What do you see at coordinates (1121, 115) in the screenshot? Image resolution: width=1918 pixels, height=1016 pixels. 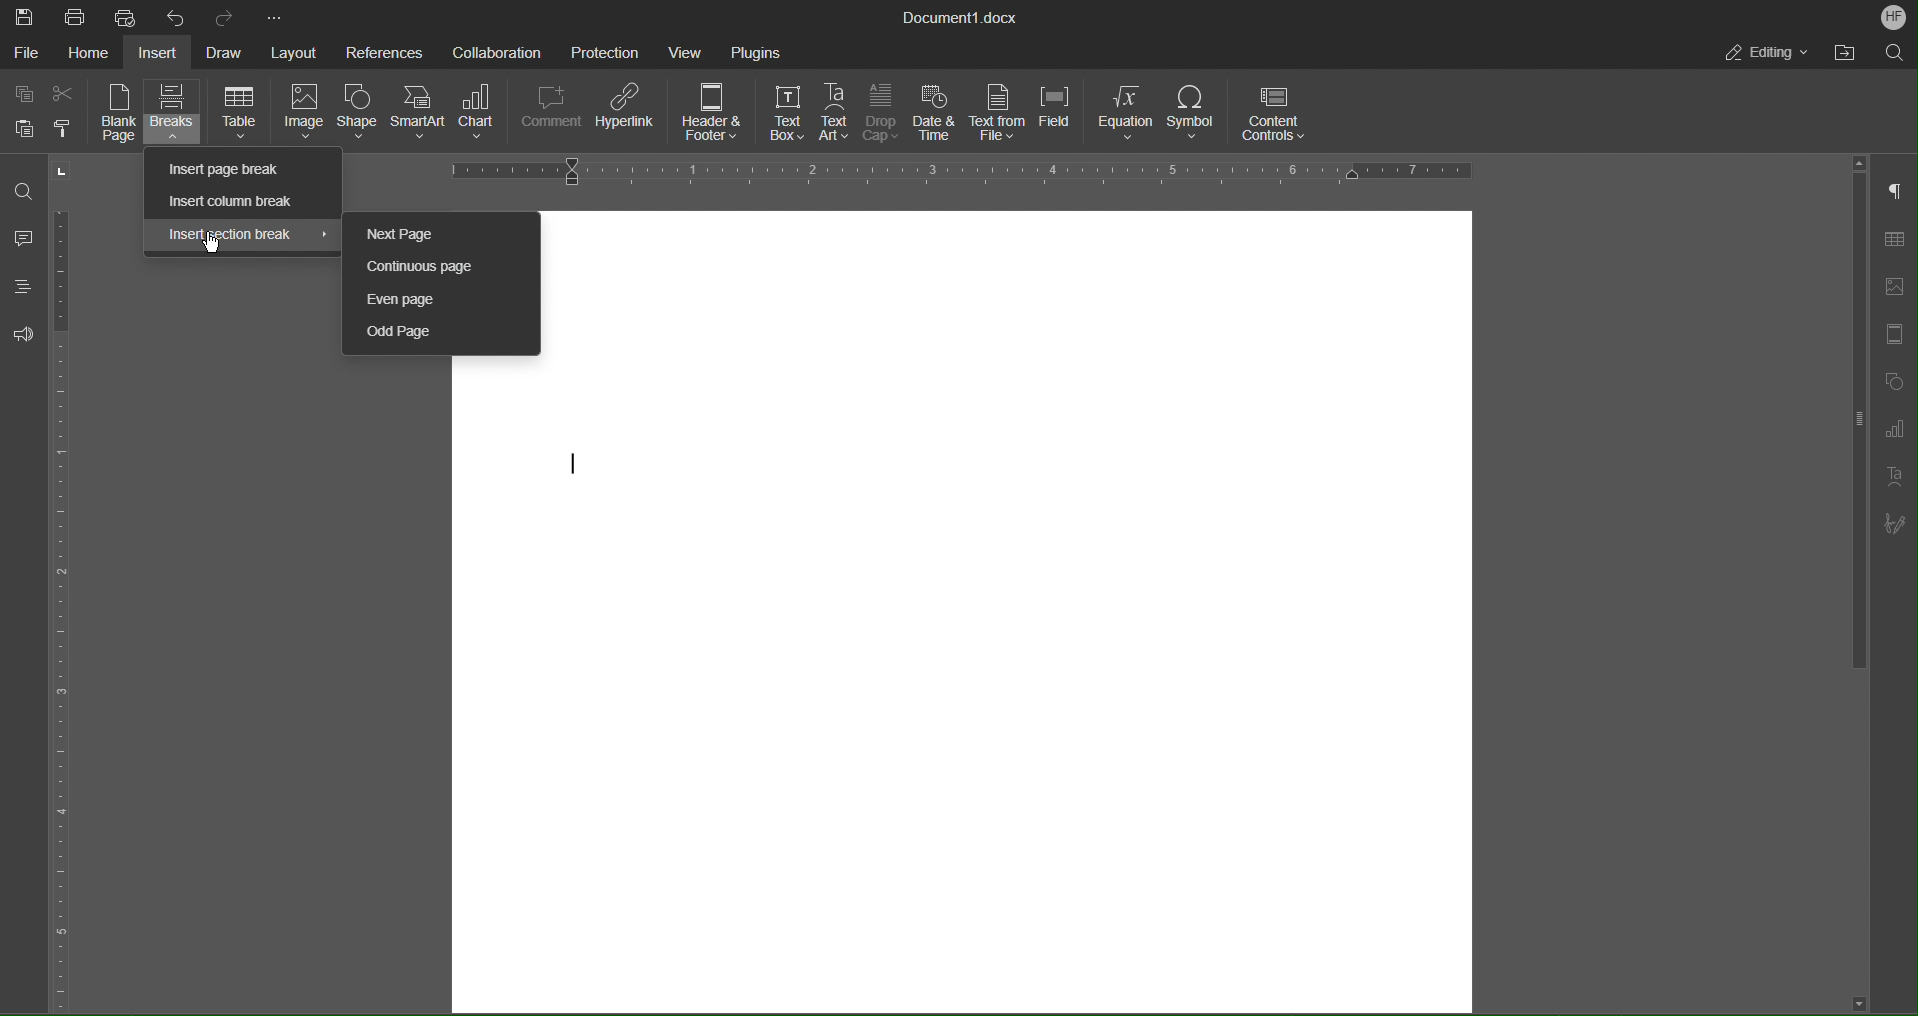 I see `Equation` at bounding box center [1121, 115].